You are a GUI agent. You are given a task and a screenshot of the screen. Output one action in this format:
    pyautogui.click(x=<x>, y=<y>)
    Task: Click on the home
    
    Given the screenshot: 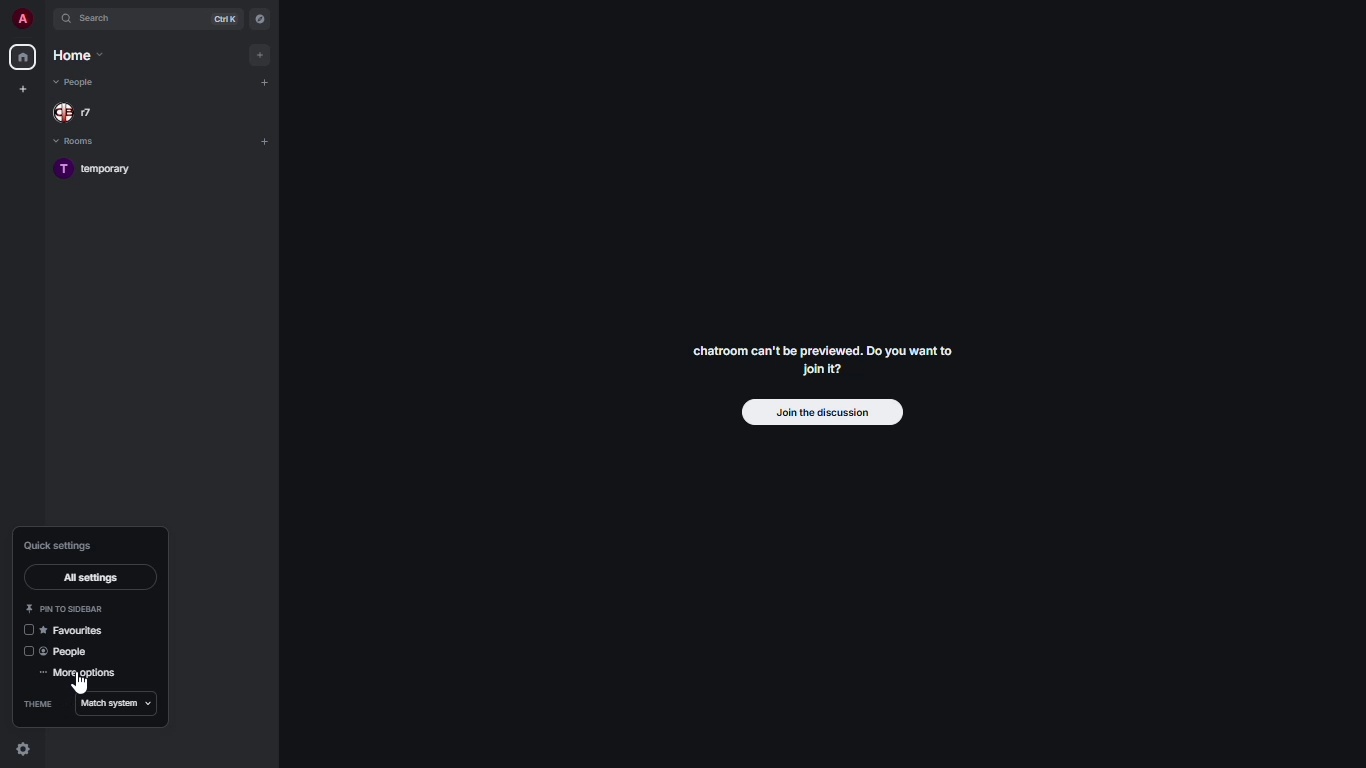 What is the action you would take?
    pyautogui.click(x=22, y=57)
    